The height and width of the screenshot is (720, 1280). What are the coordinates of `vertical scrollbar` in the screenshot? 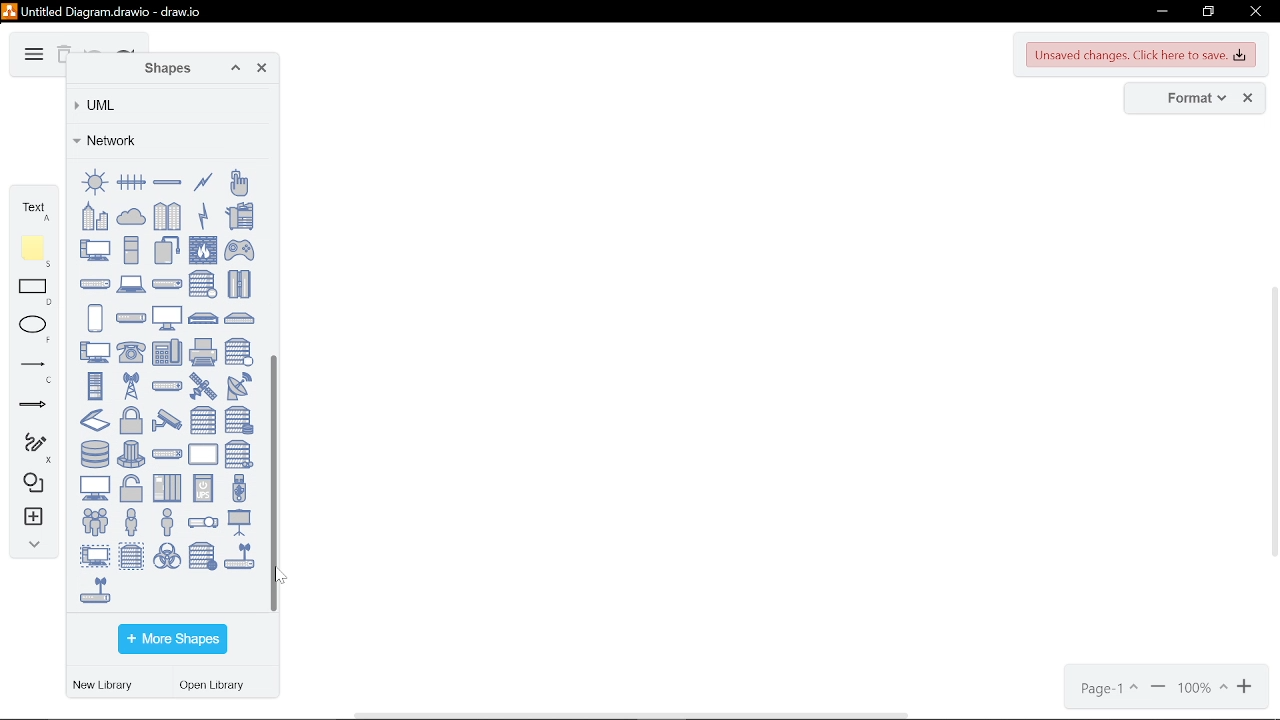 It's located at (276, 481).